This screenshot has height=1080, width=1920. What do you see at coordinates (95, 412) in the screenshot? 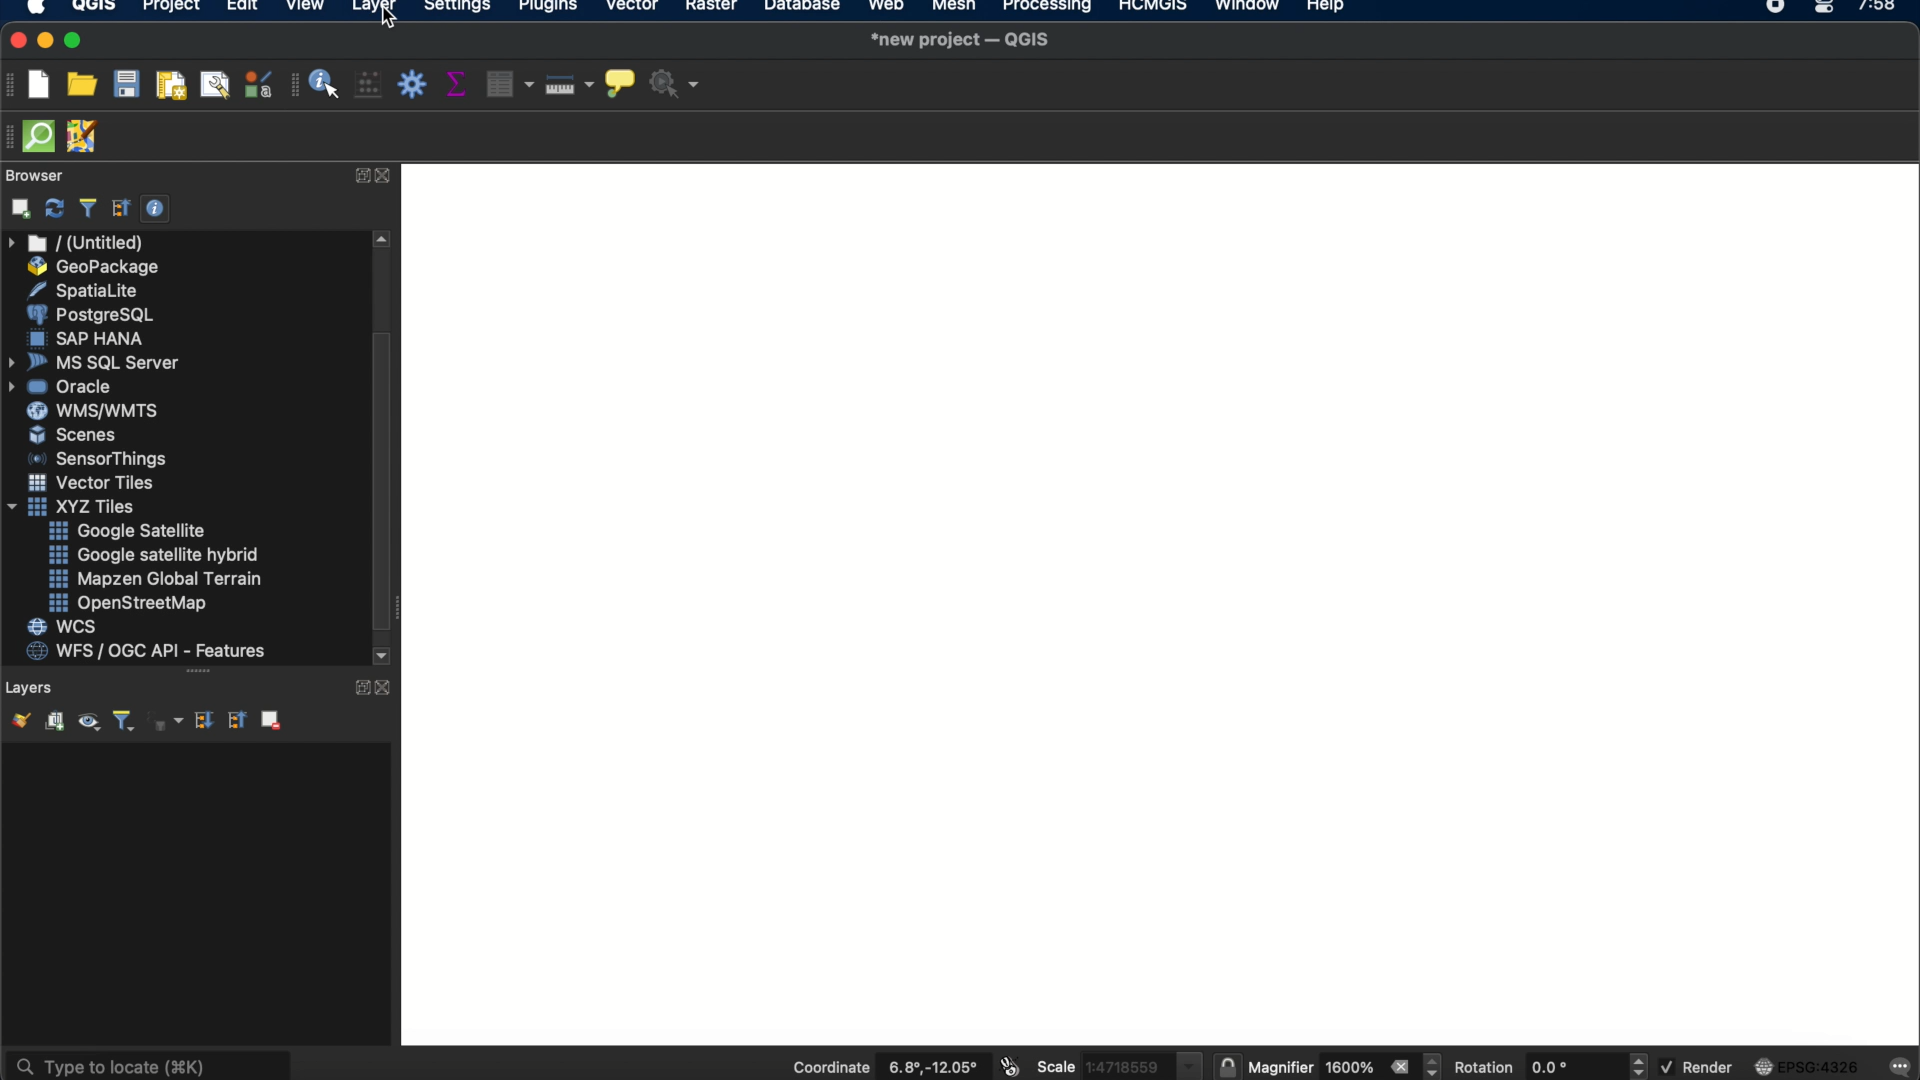
I see `wms/wmts` at bounding box center [95, 412].